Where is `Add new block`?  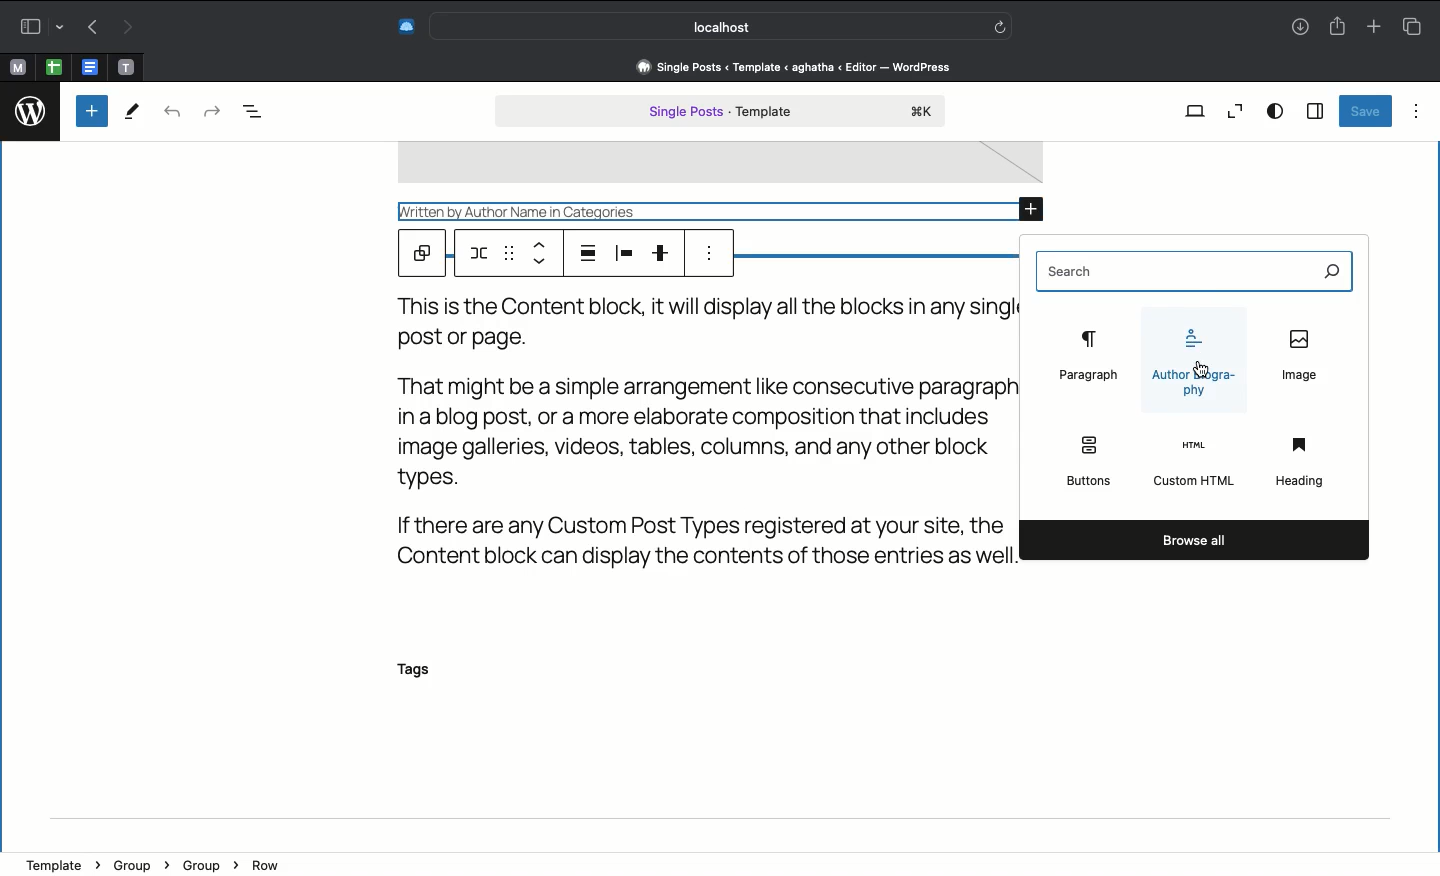 Add new block is located at coordinates (92, 111).